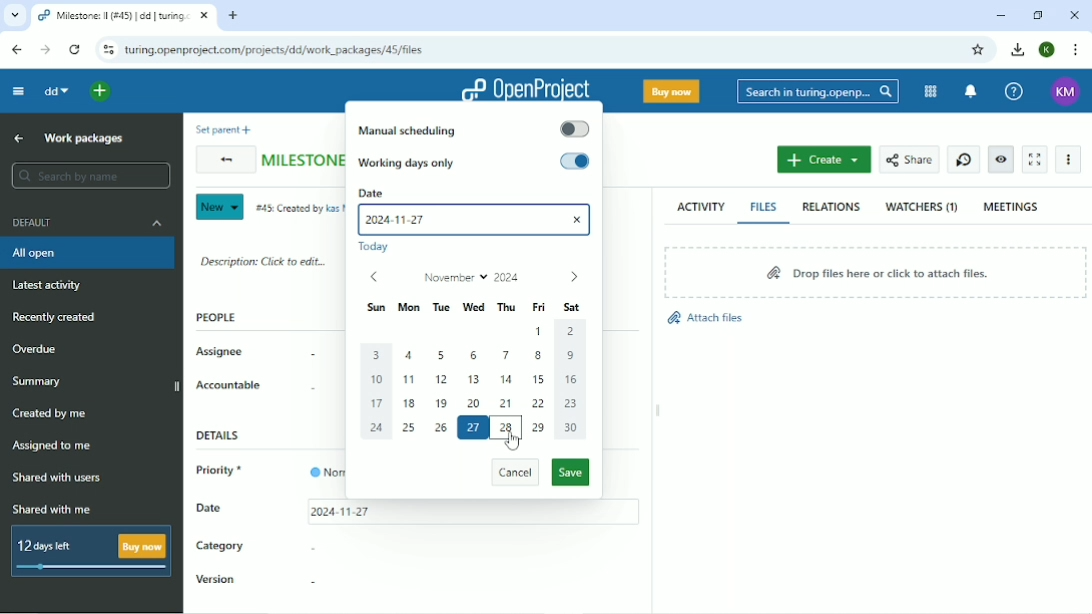 The height and width of the screenshot is (614, 1092). Describe the element at coordinates (306, 356) in the screenshot. I see `-` at that location.